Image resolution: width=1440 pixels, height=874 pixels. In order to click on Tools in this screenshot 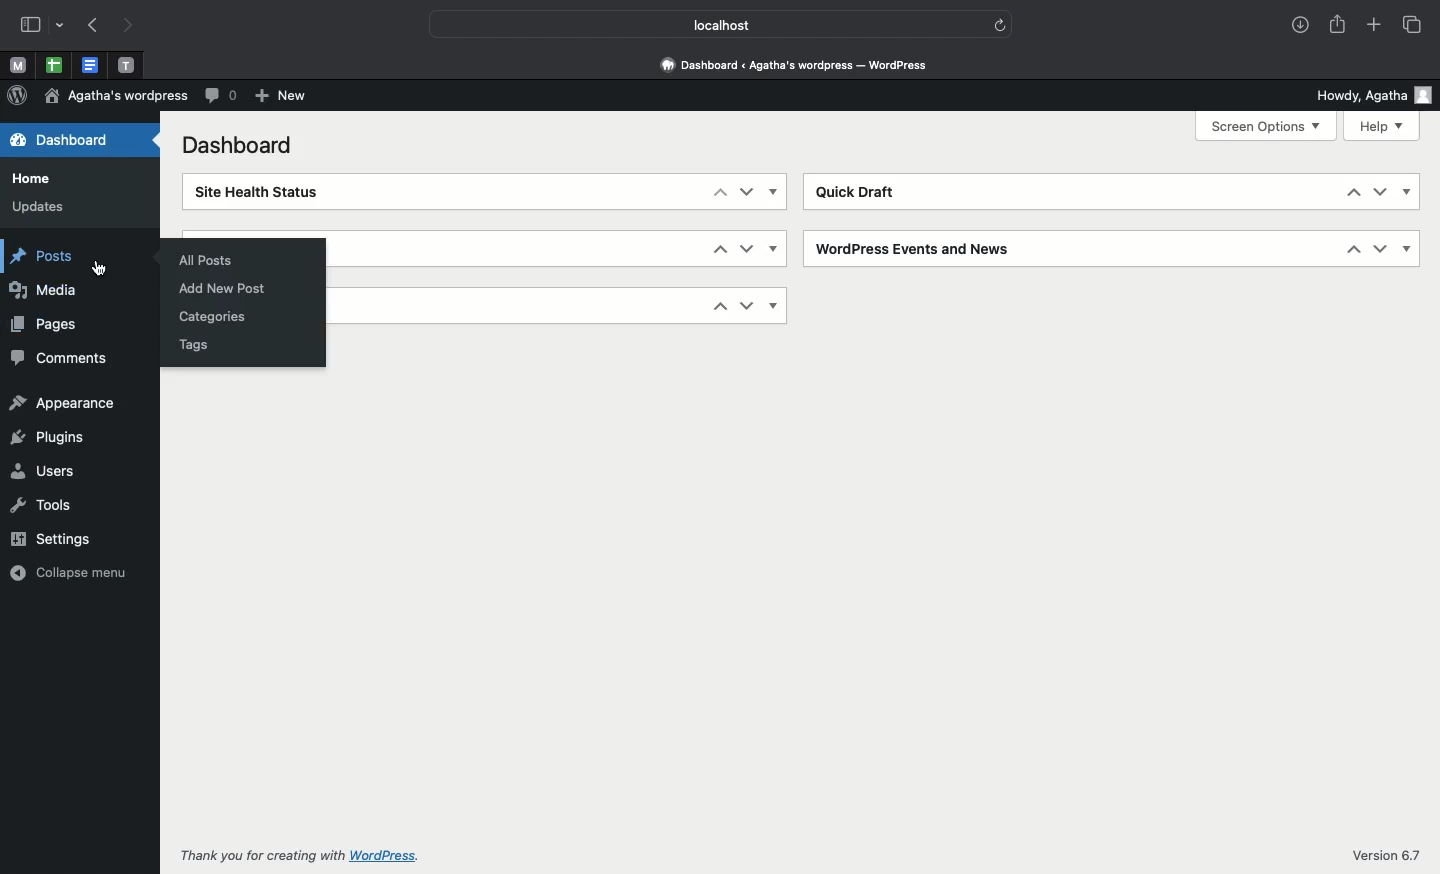, I will do `click(47, 508)`.